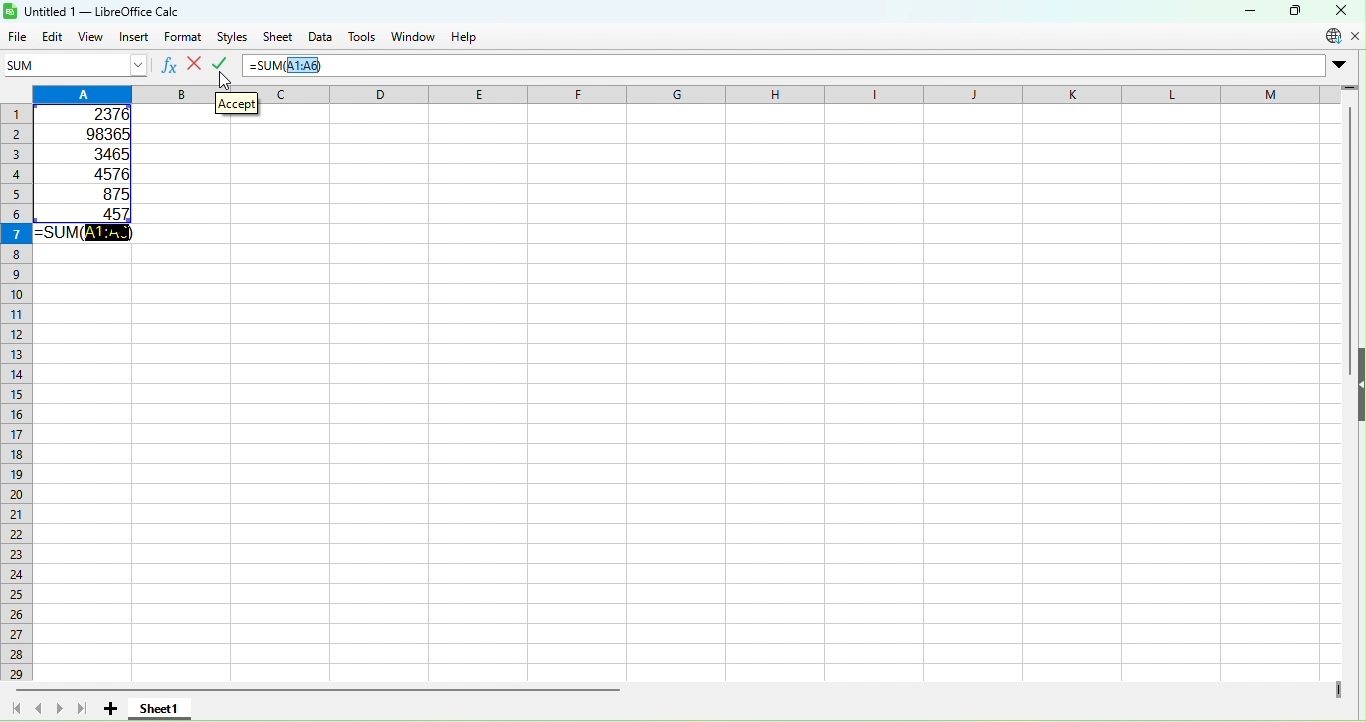 Image resolution: width=1366 pixels, height=722 pixels. I want to click on Untitled 1 — LibreOffice Calc, so click(96, 11).